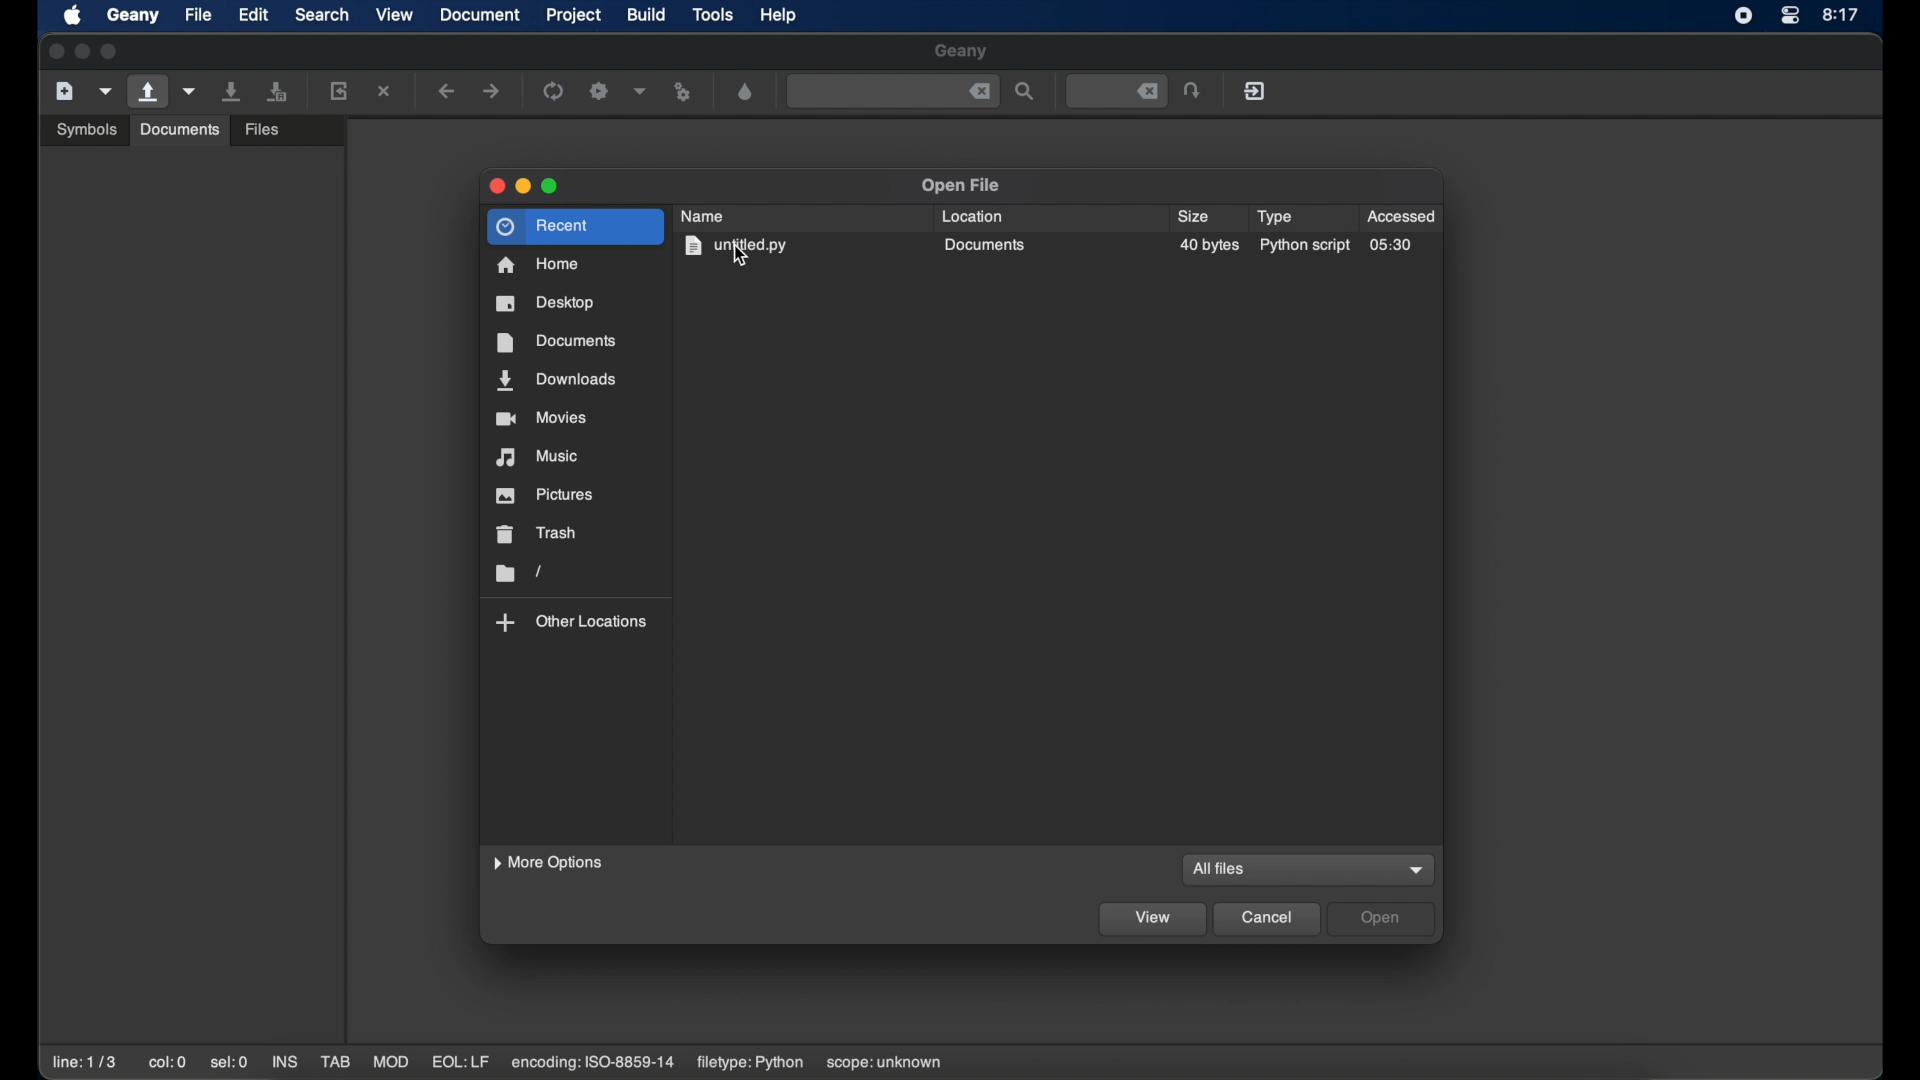  What do you see at coordinates (641, 91) in the screenshot?
I see `choose more build actions` at bounding box center [641, 91].